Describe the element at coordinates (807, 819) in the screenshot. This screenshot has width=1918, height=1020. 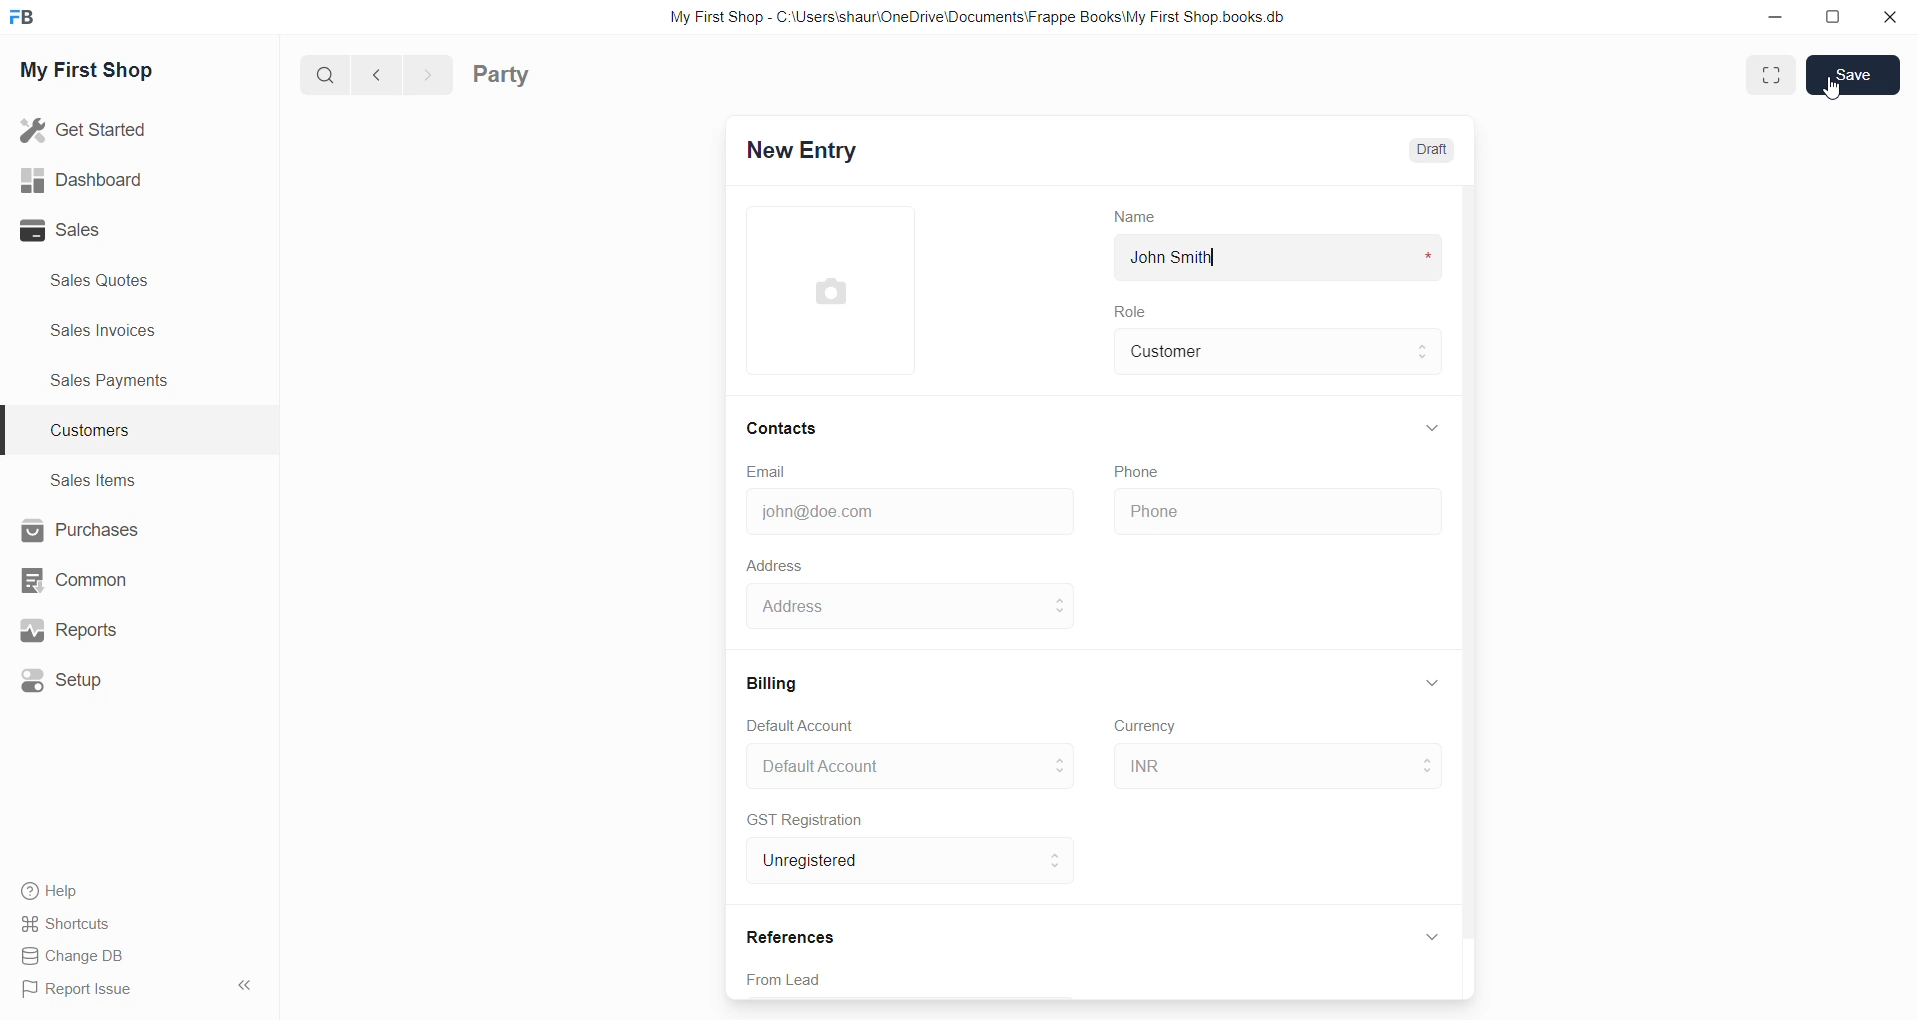
I see `GST Registration` at that location.